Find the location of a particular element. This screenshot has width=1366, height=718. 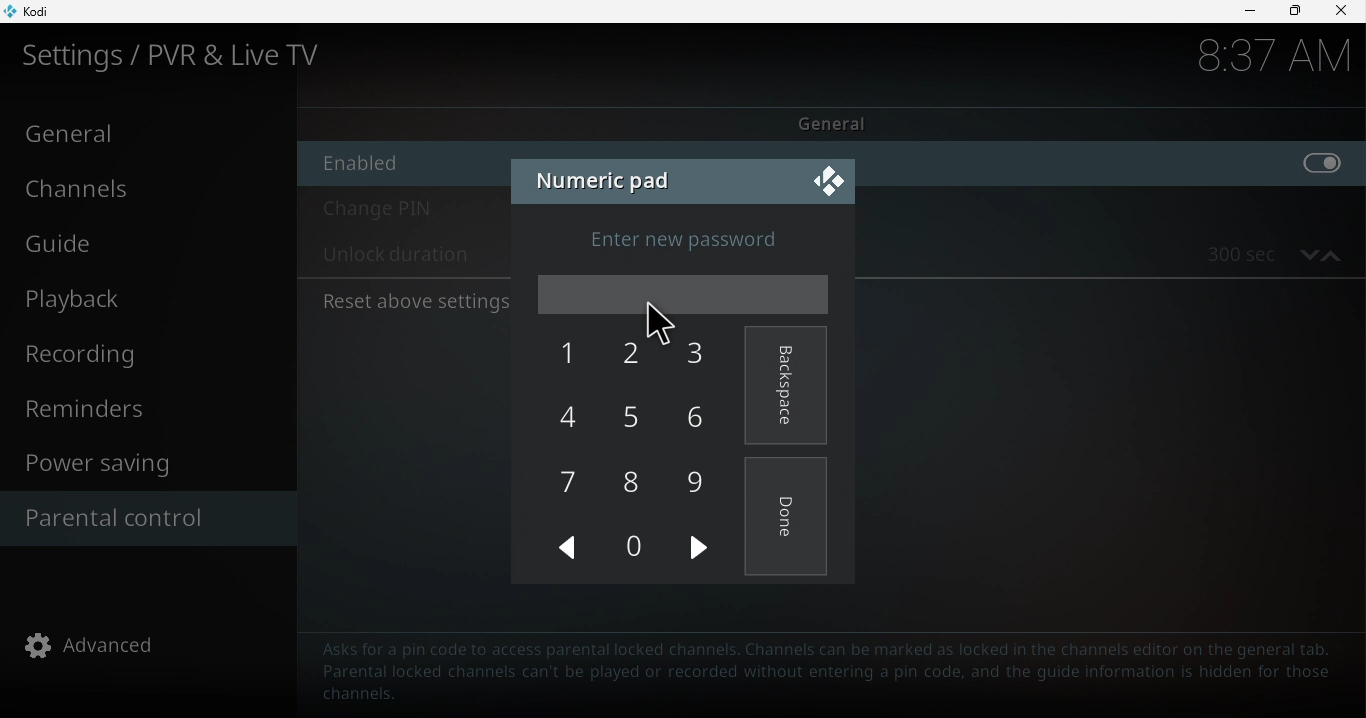

Text to guide to help parental control configuration is located at coordinates (828, 672).